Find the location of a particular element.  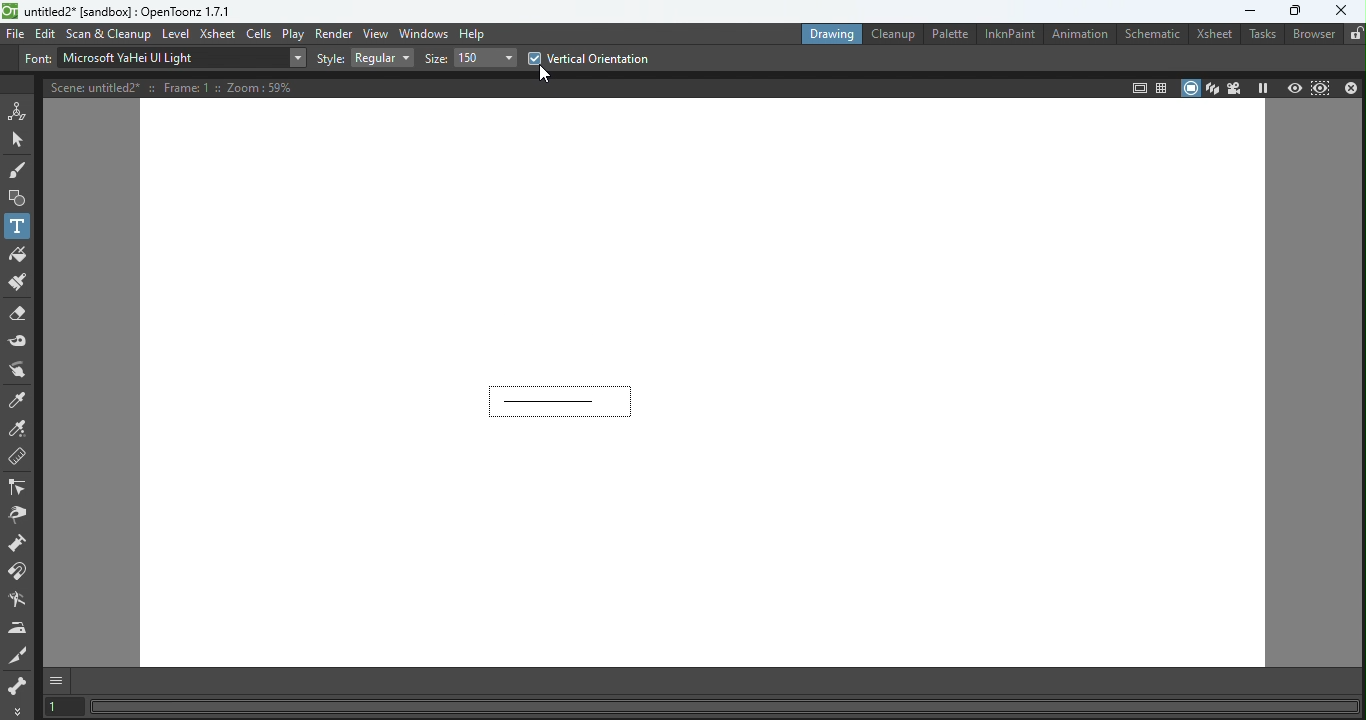

Cursor is located at coordinates (543, 75).